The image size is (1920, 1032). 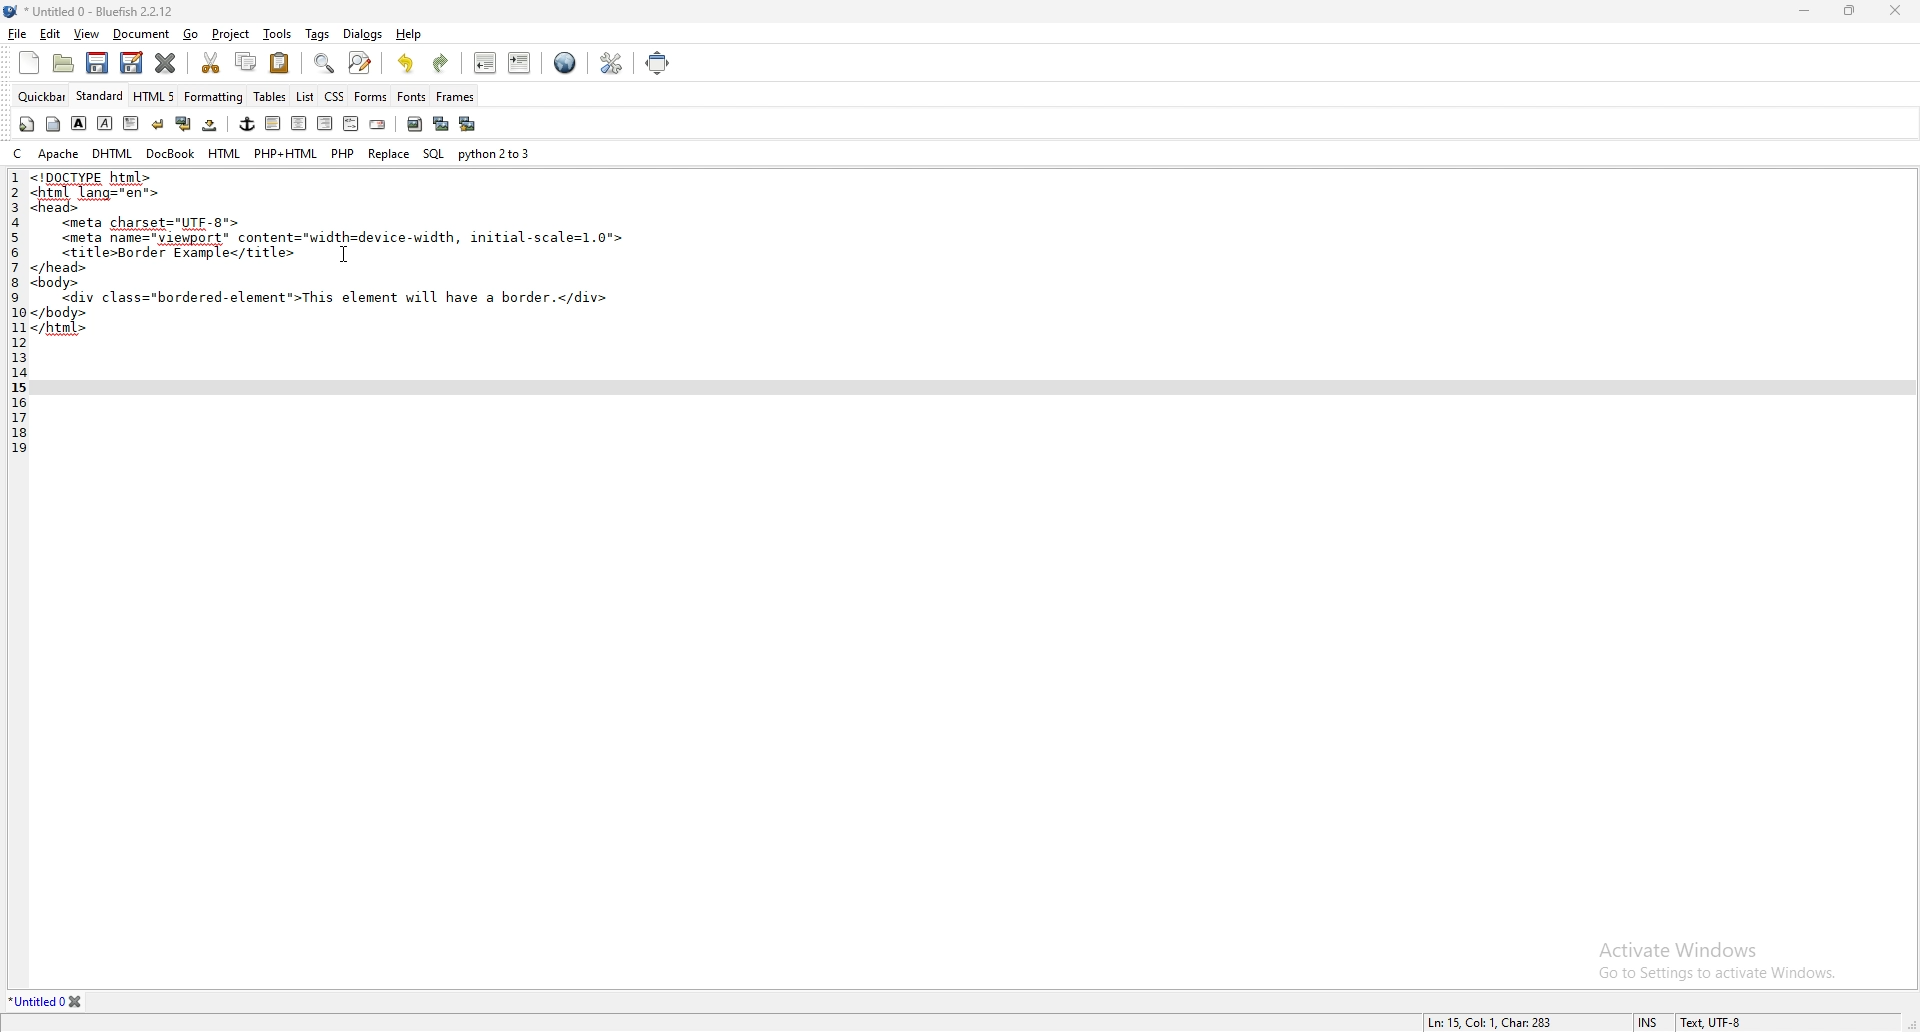 What do you see at coordinates (28, 63) in the screenshot?
I see `new` at bounding box center [28, 63].